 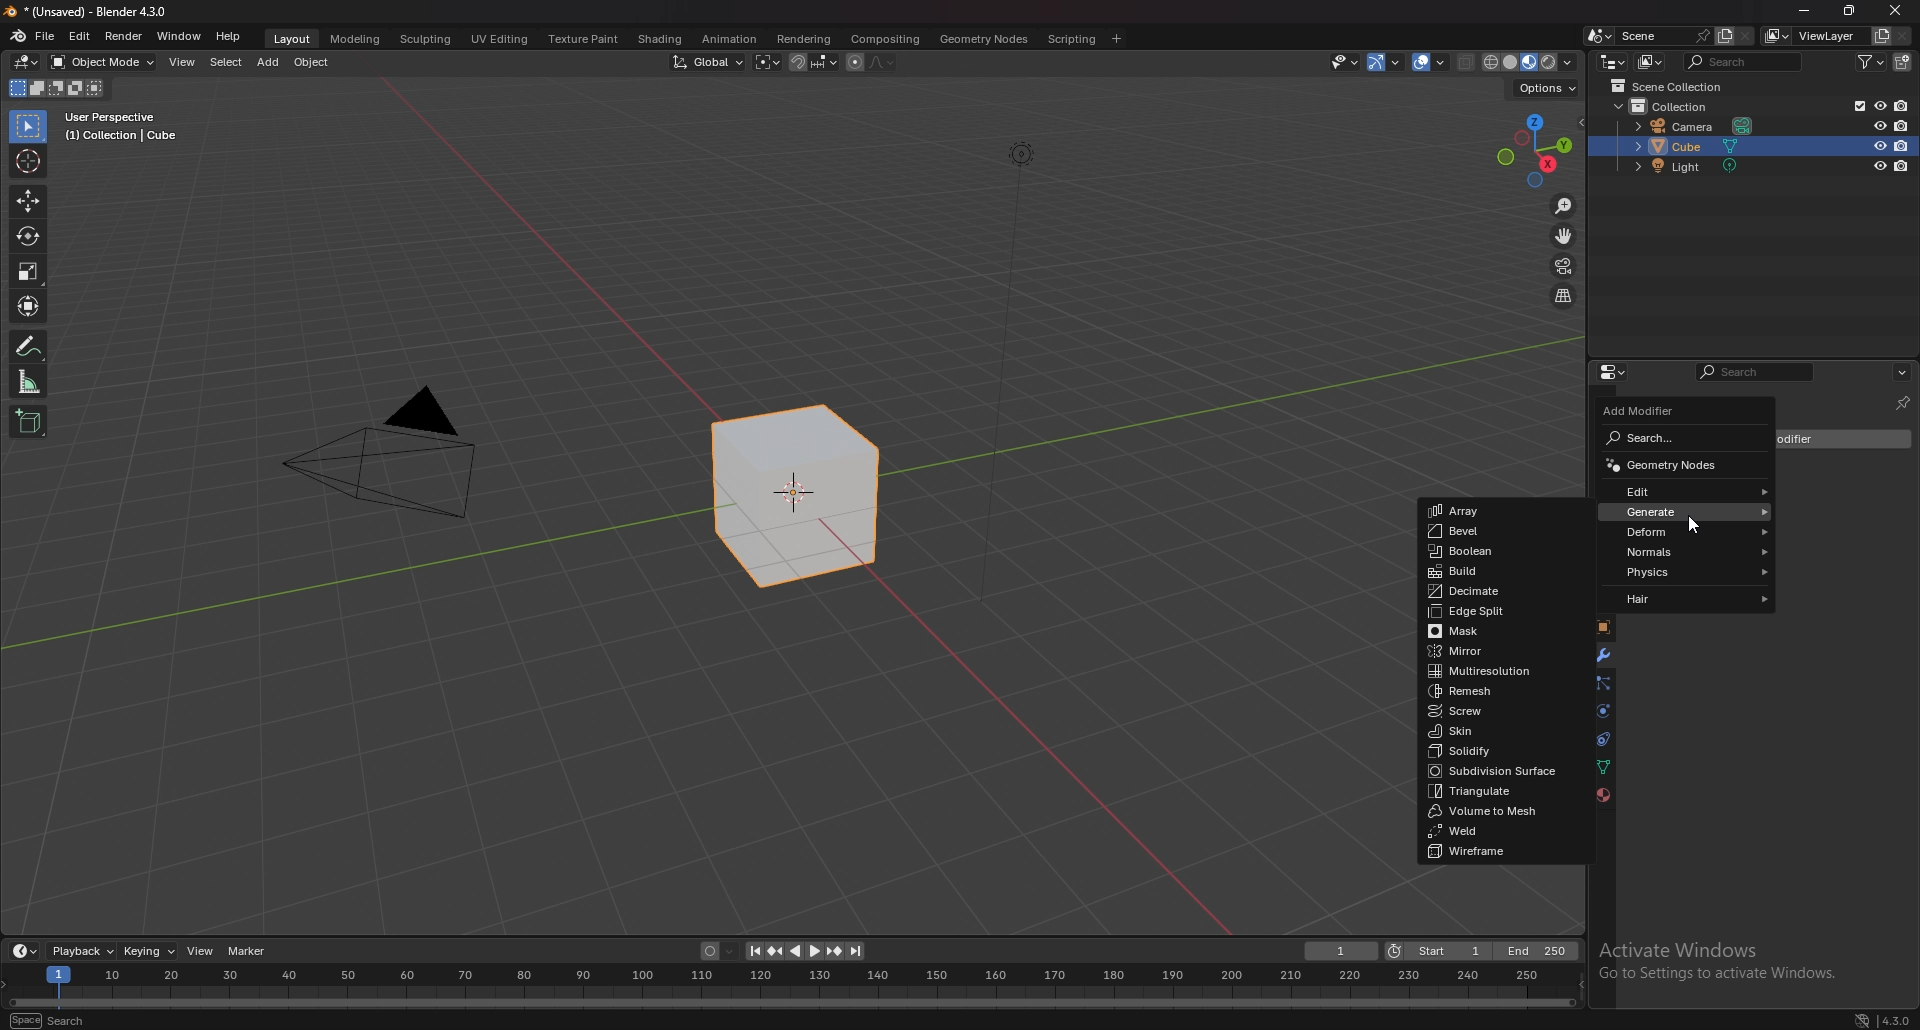 I want to click on triangulate, so click(x=1501, y=790).